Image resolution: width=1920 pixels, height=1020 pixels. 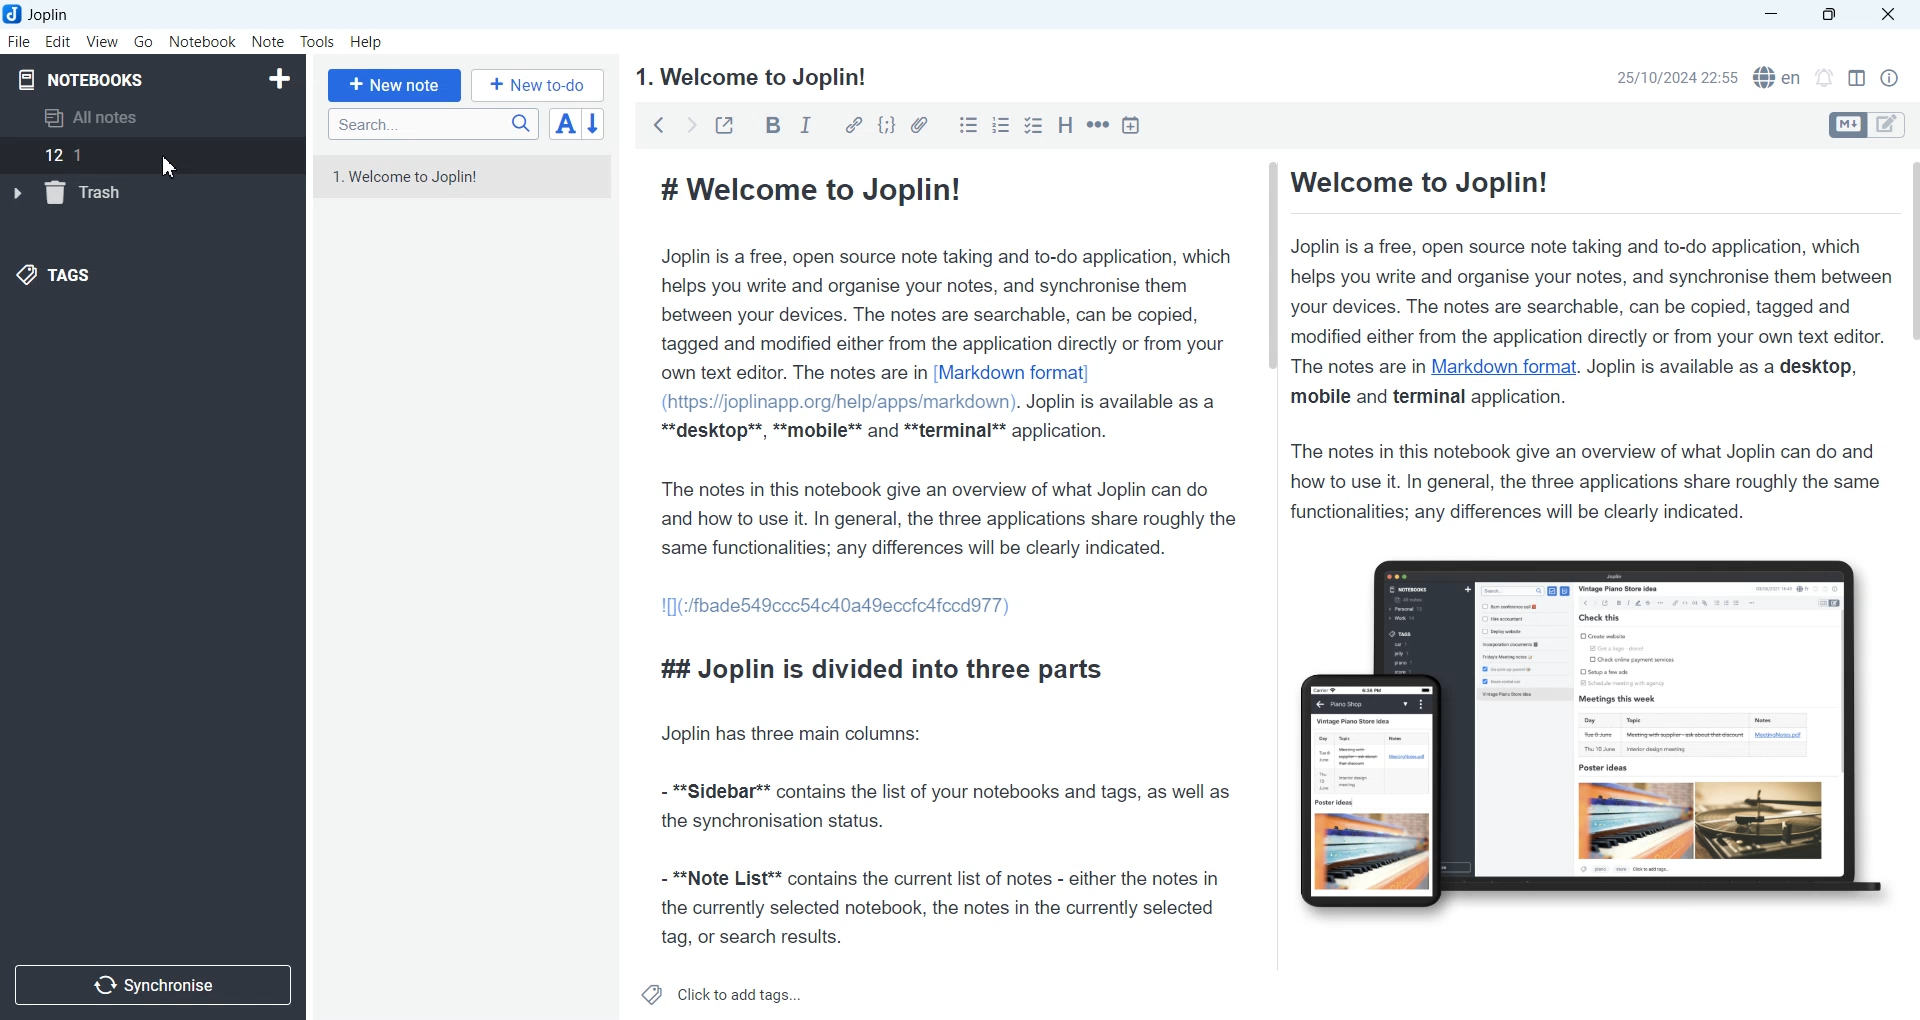 What do you see at coordinates (749, 77) in the screenshot?
I see `1. Welcome to Joplin!` at bounding box center [749, 77].